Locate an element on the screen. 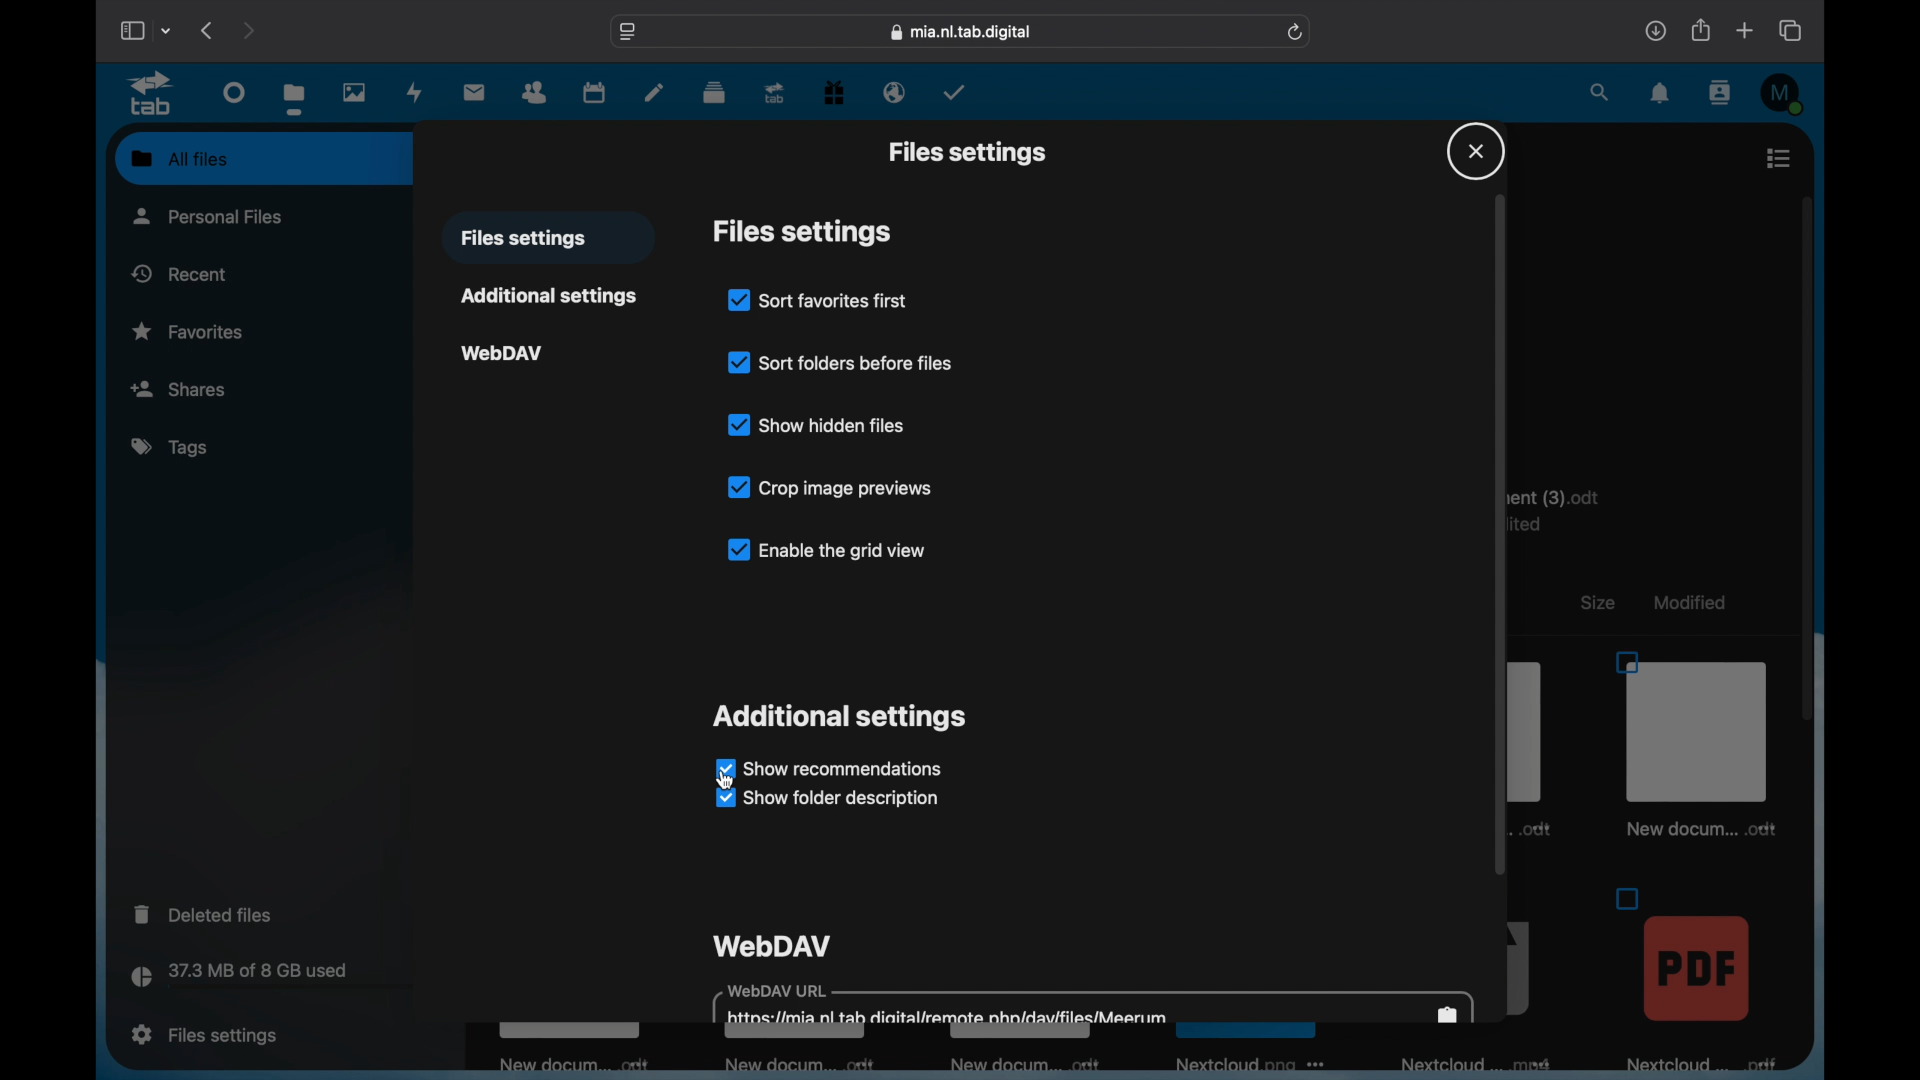 The width and height of the screenshot is (1920, 1080). web address is located at coordinates (960, 32).